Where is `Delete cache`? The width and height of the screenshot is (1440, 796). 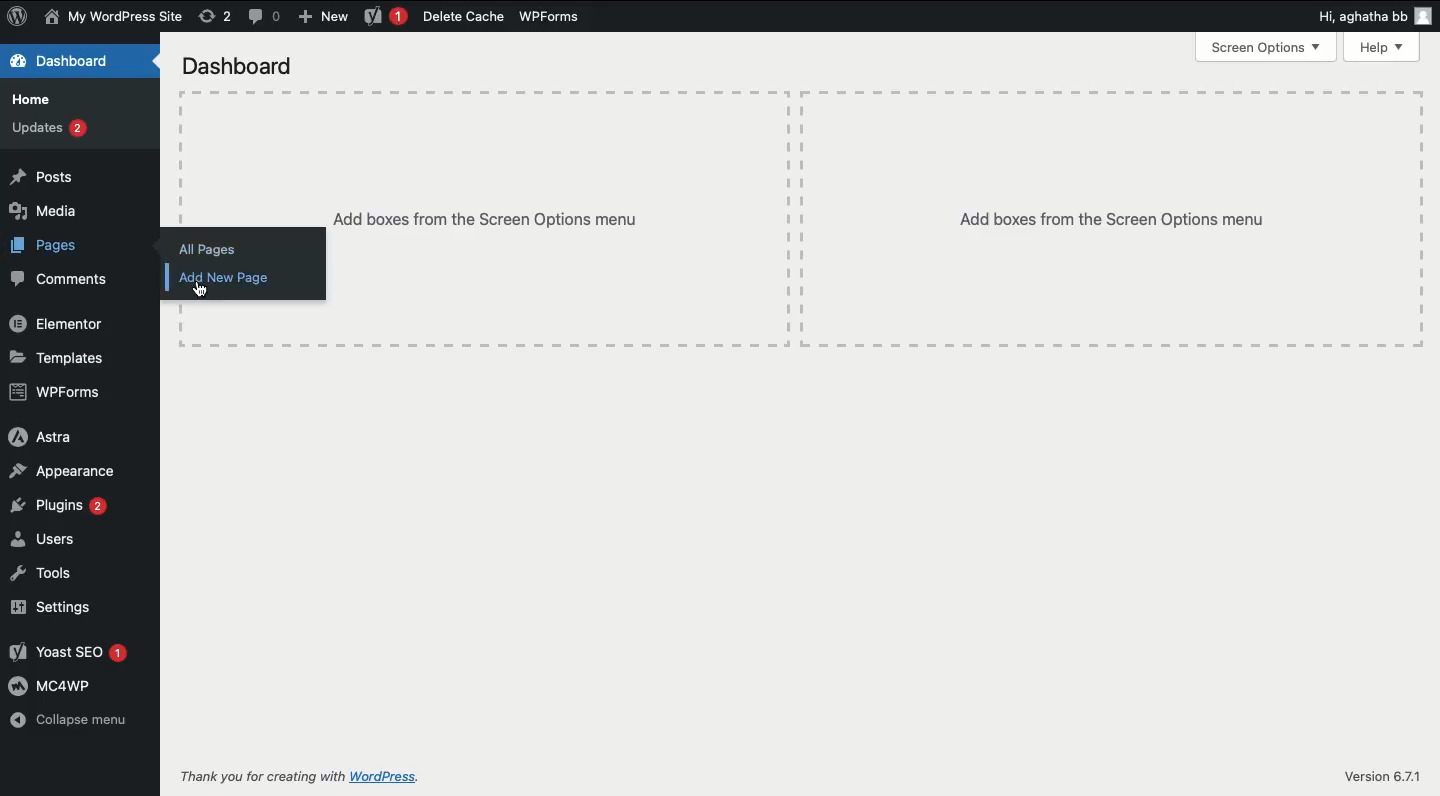
Delete cache is located at coordinates (462, 16).